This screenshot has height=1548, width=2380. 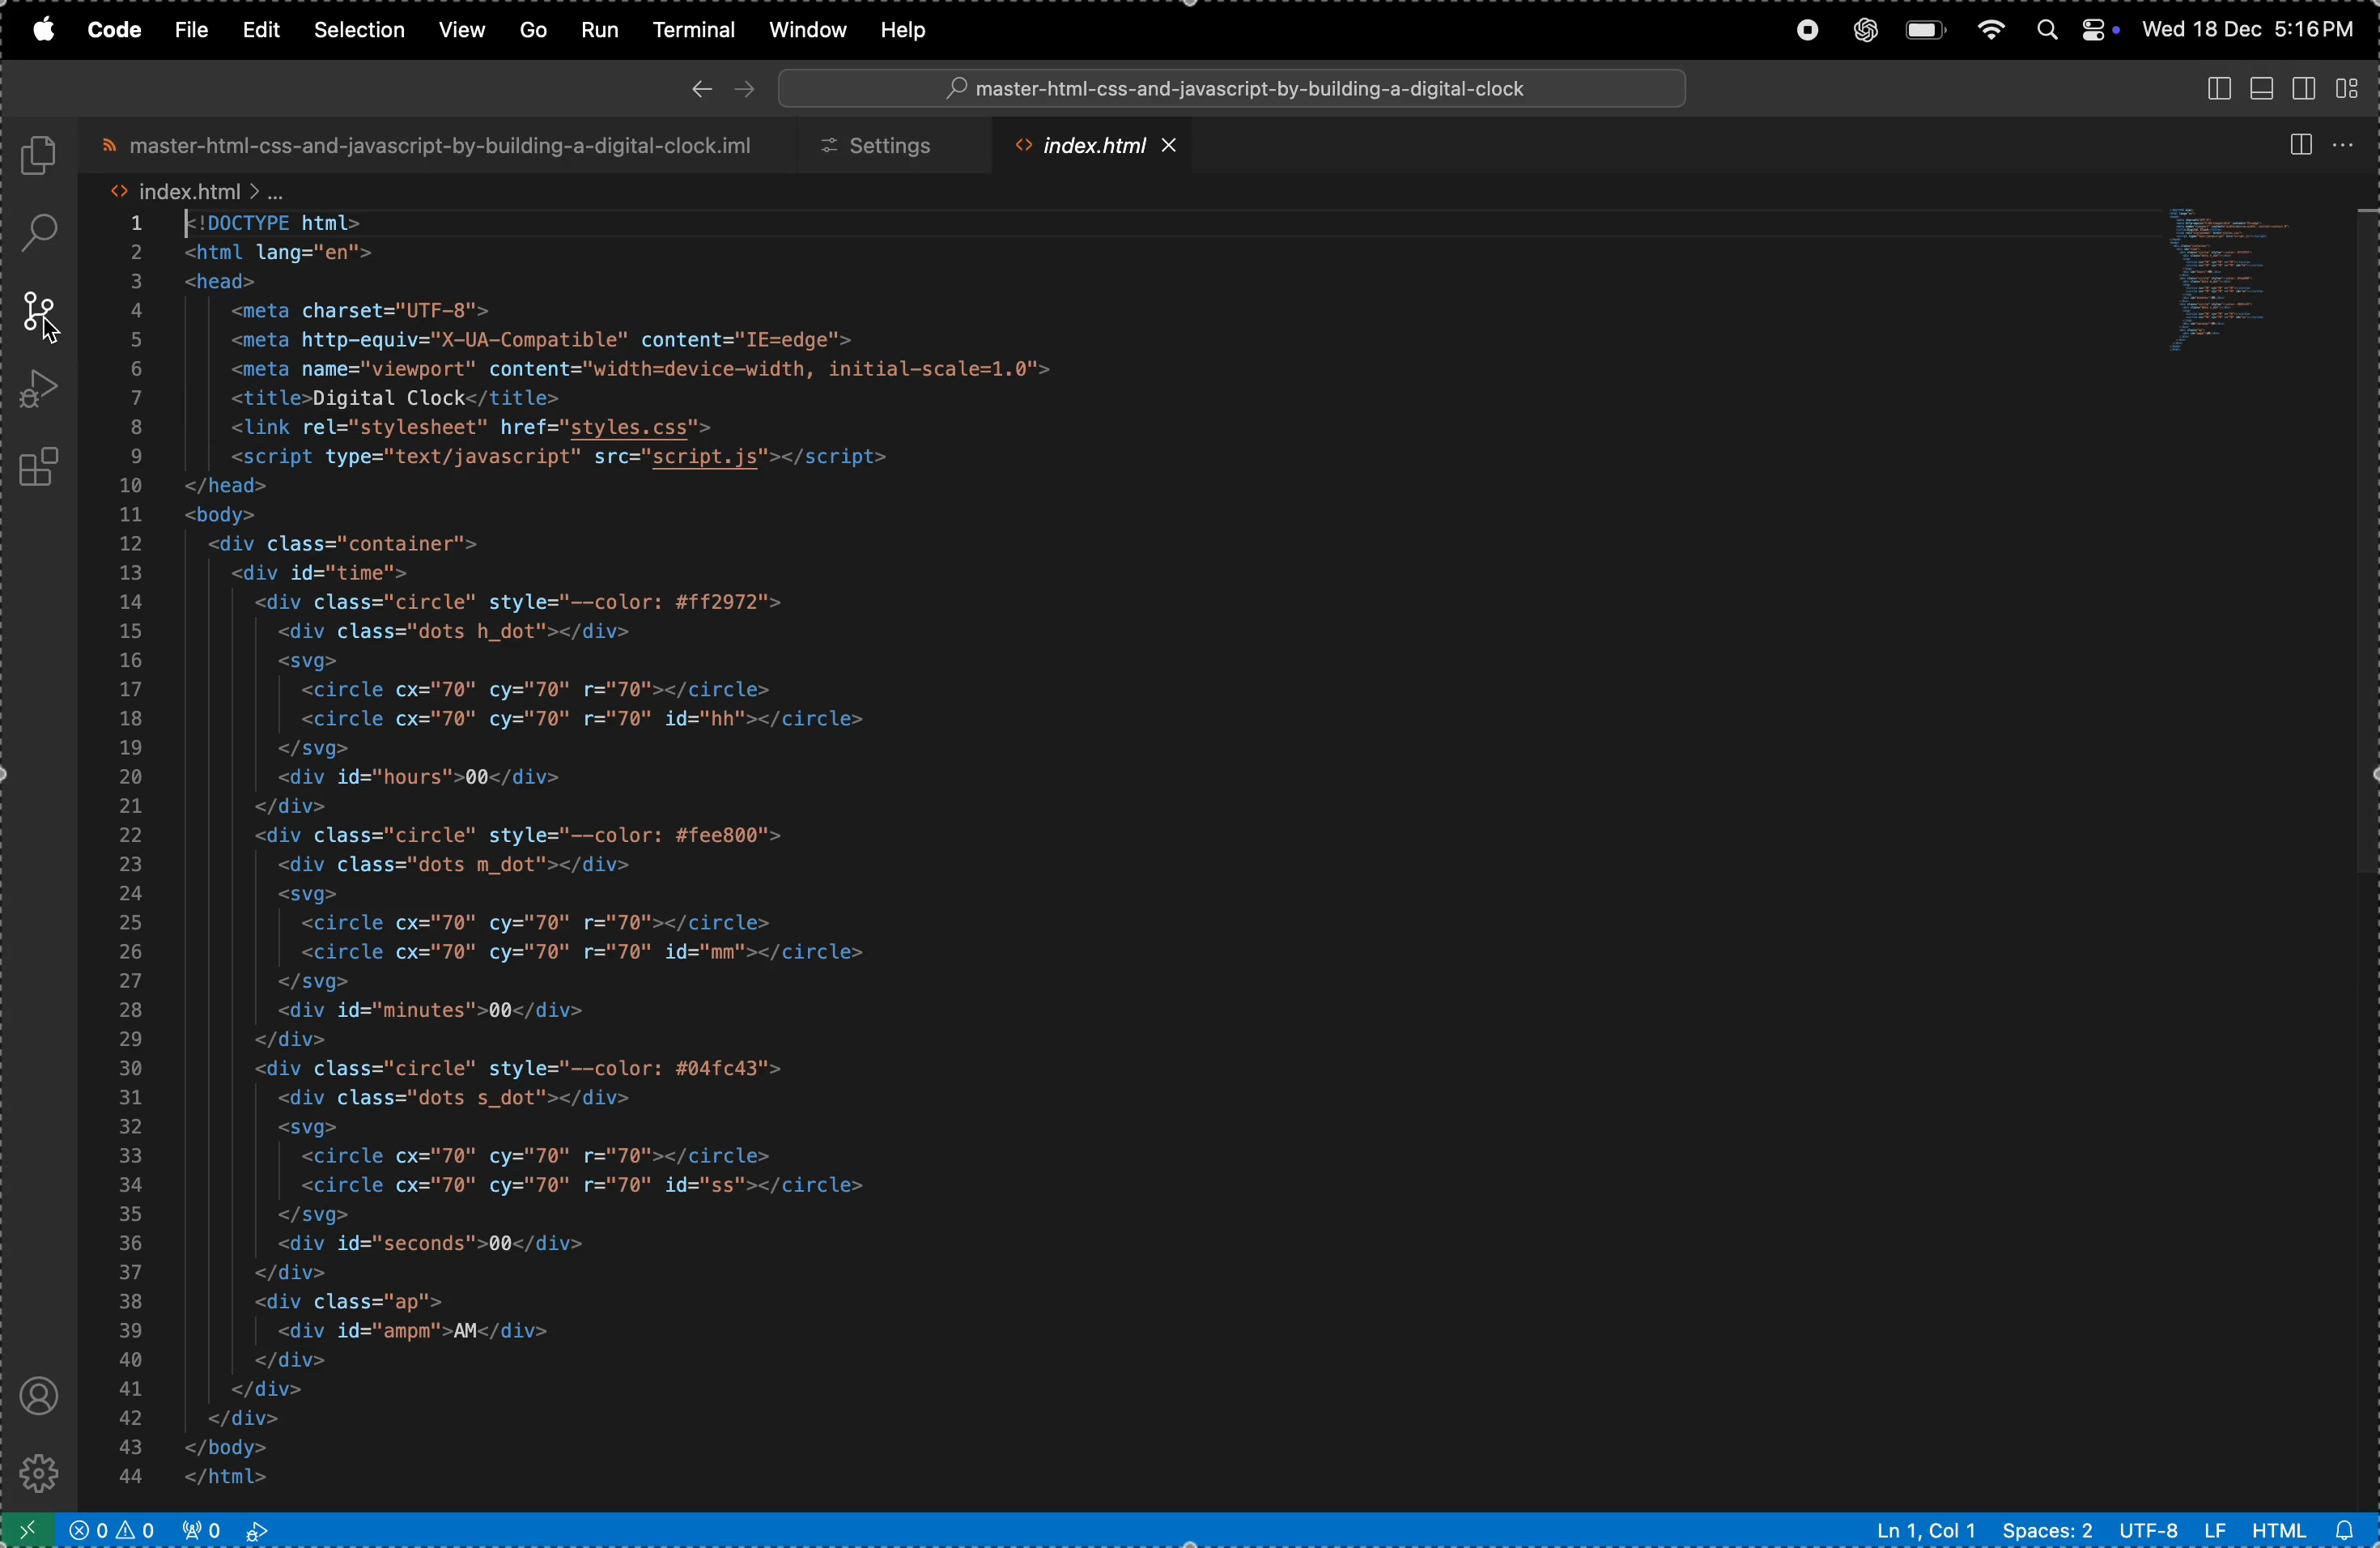 What do you see at coordinates (703, 88) in the screenshot?
I see `back ward` at bounding box center [703, 88].